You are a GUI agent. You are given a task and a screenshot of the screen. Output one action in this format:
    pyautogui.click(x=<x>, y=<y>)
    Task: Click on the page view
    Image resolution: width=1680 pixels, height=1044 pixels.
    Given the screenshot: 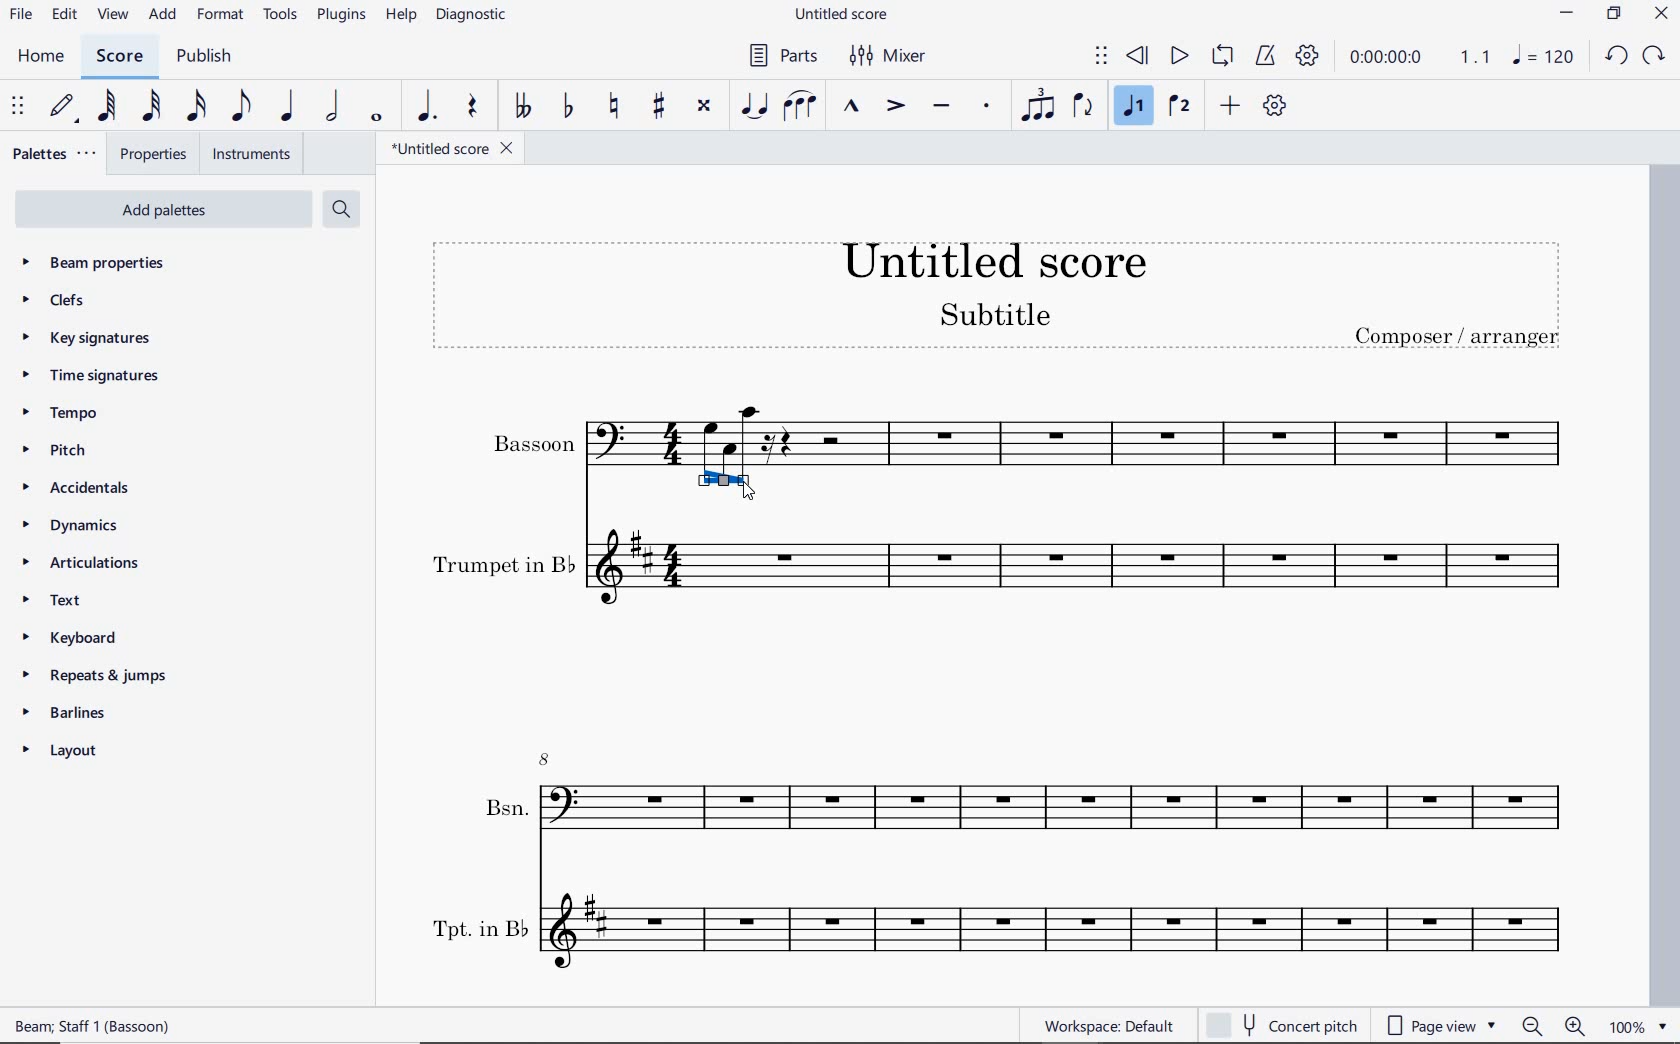 What is the action you would take?
    pyautogui.click(x=1439, y=1024)
    